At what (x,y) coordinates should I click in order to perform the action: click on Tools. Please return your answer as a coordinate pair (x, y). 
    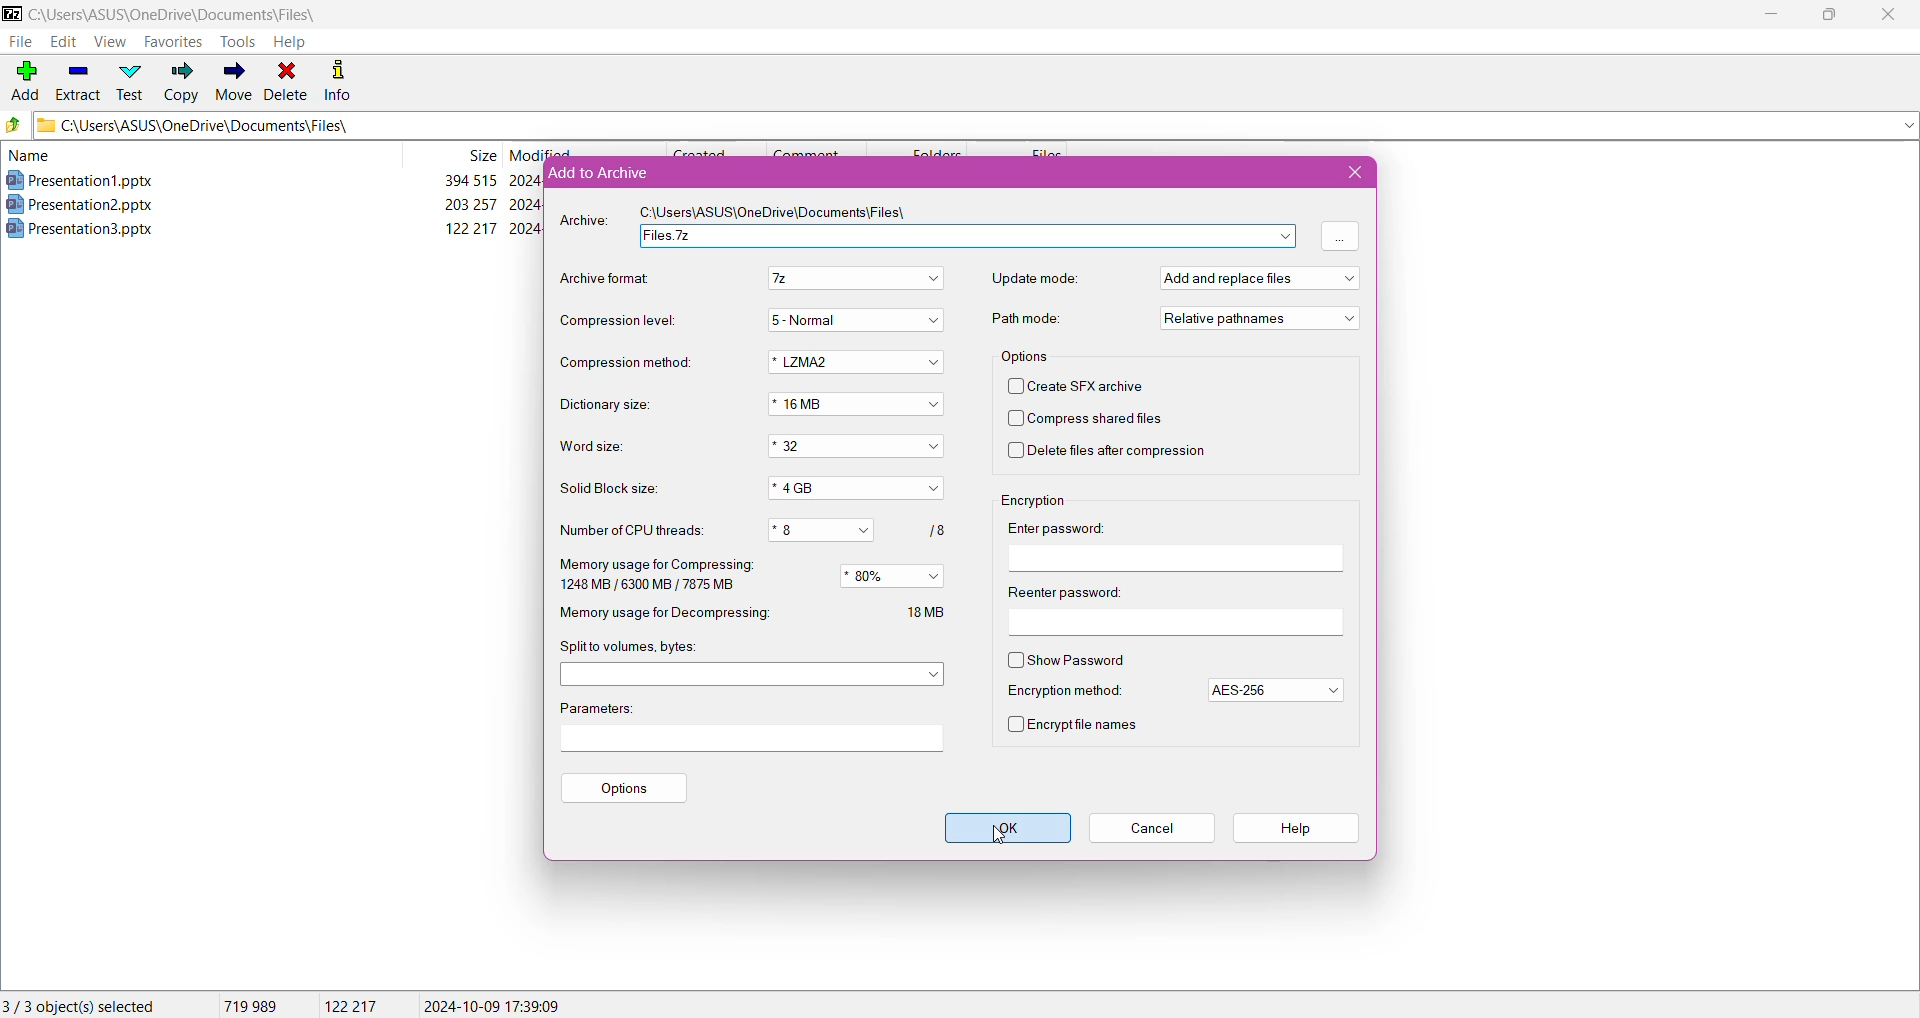
    Looking at the image, I should click on (235, 41).